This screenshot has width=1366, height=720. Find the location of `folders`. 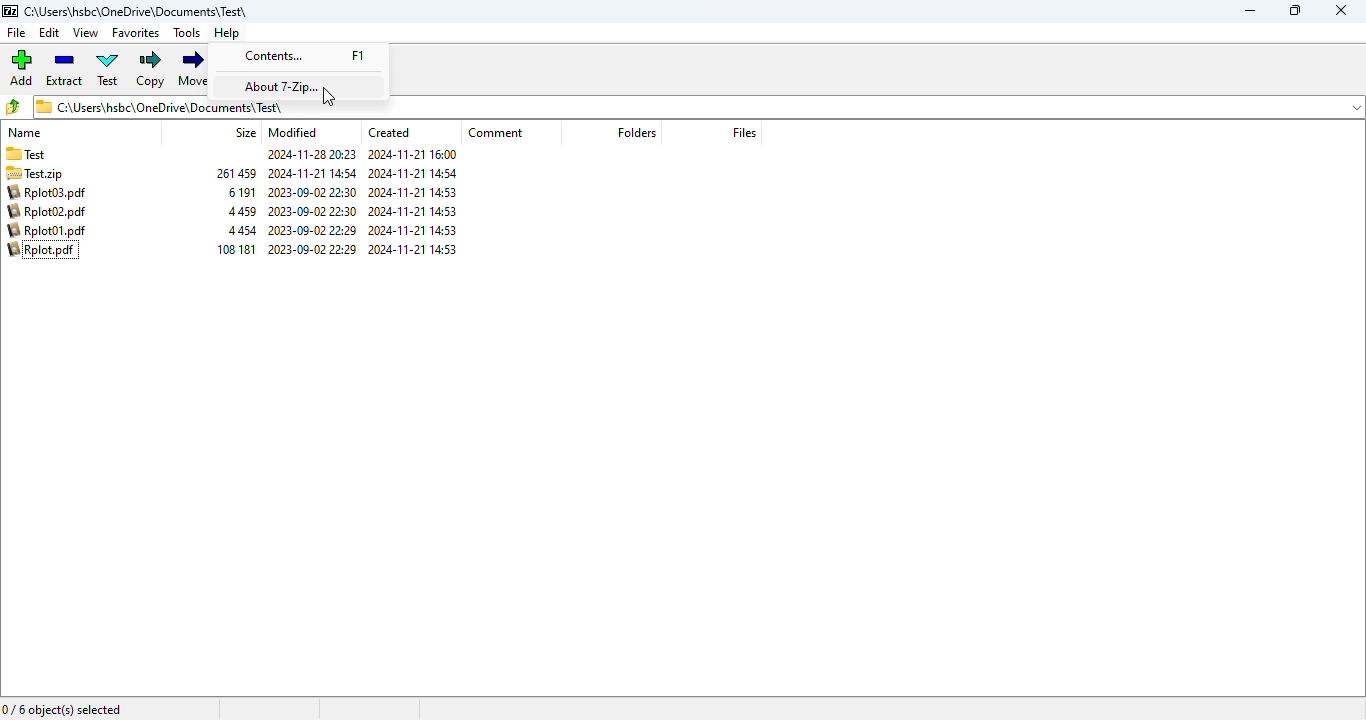

folders is located at coordinates (635, 132).